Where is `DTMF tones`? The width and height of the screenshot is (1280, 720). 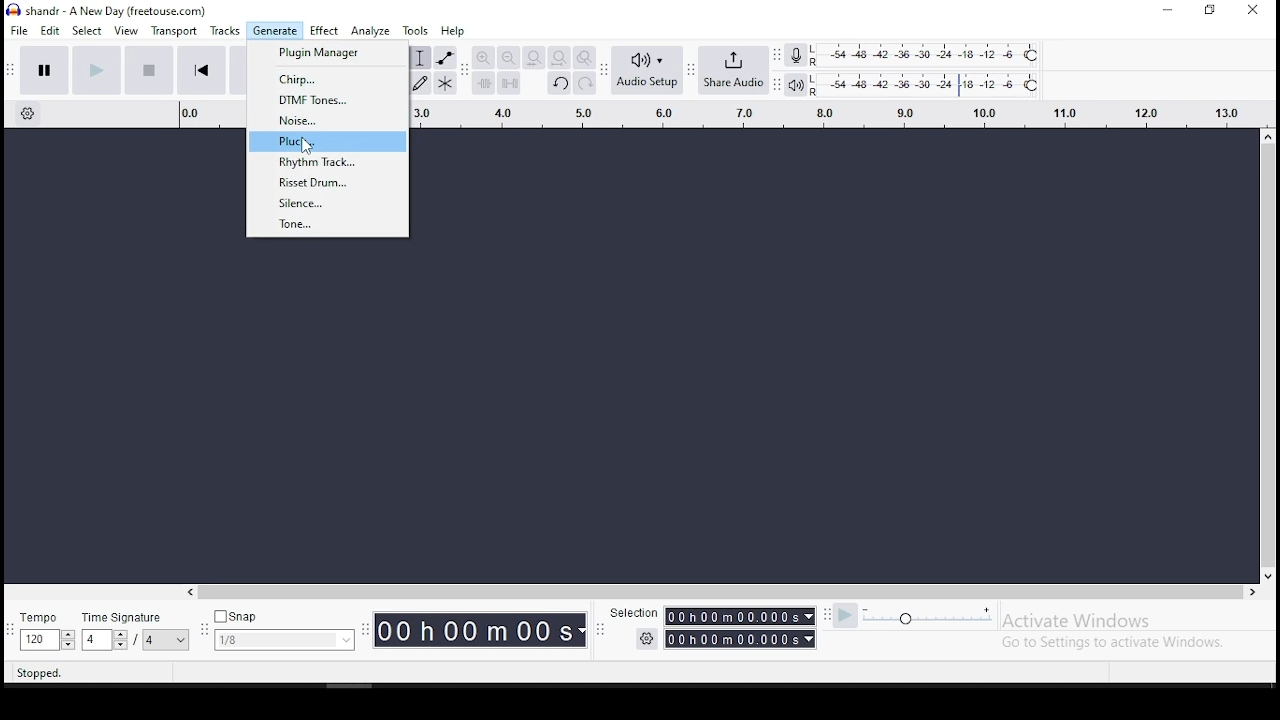 DTMF tones is located at coordinates (327, 99).